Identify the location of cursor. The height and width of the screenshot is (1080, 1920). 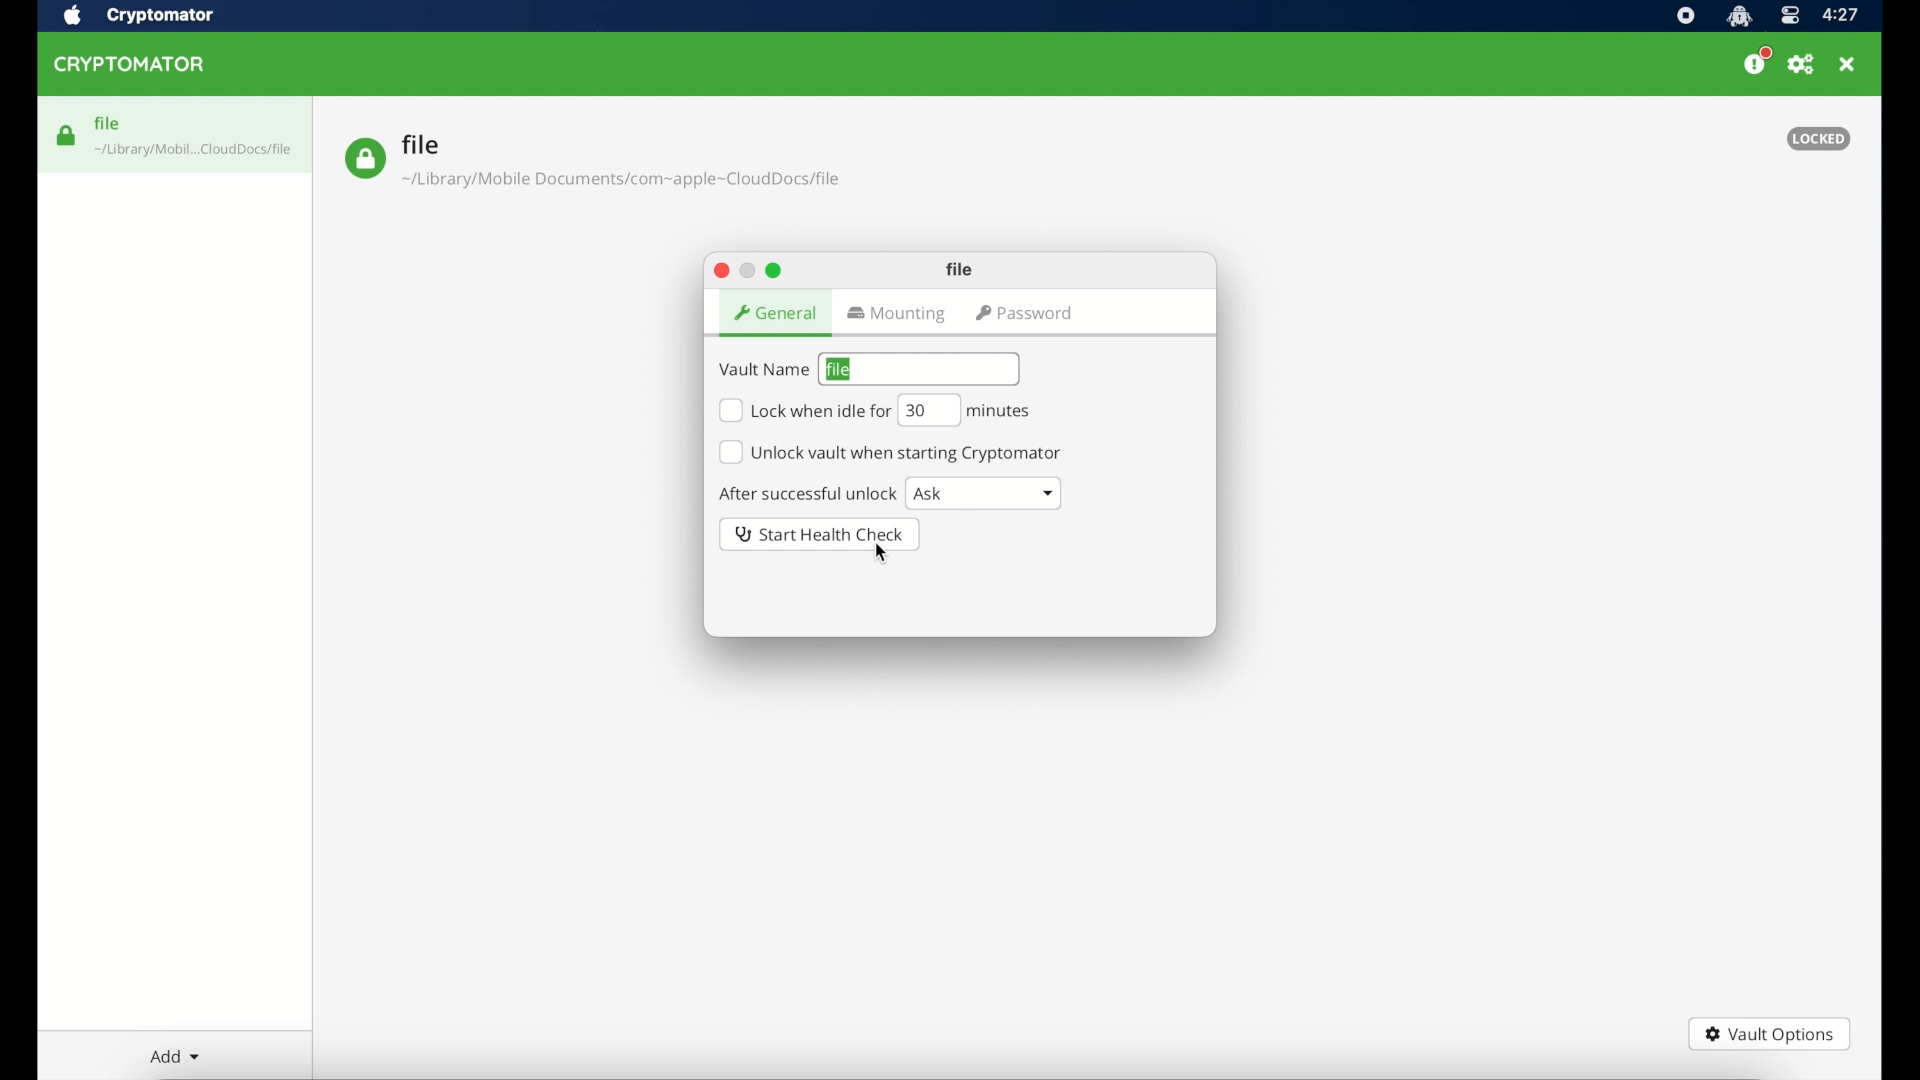
(879, 553).